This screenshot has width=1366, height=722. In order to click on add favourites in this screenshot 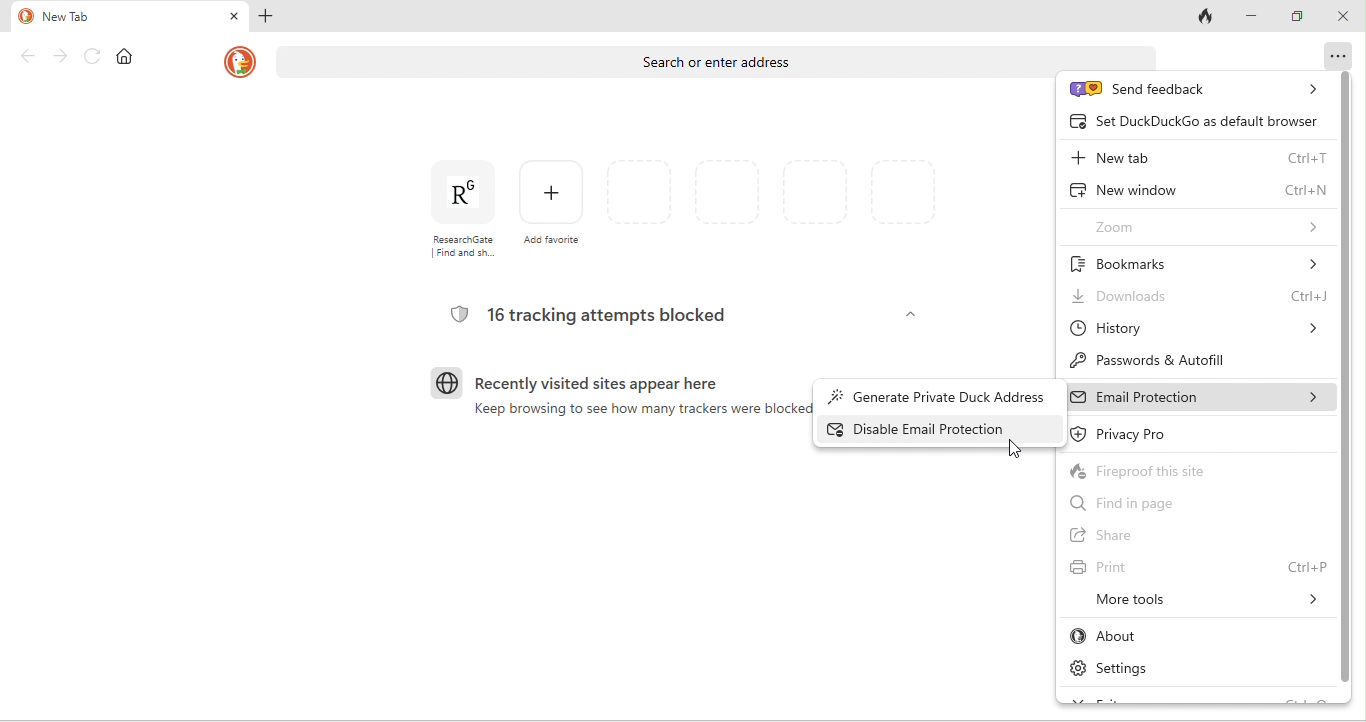, I will do `click(553, 204)`.